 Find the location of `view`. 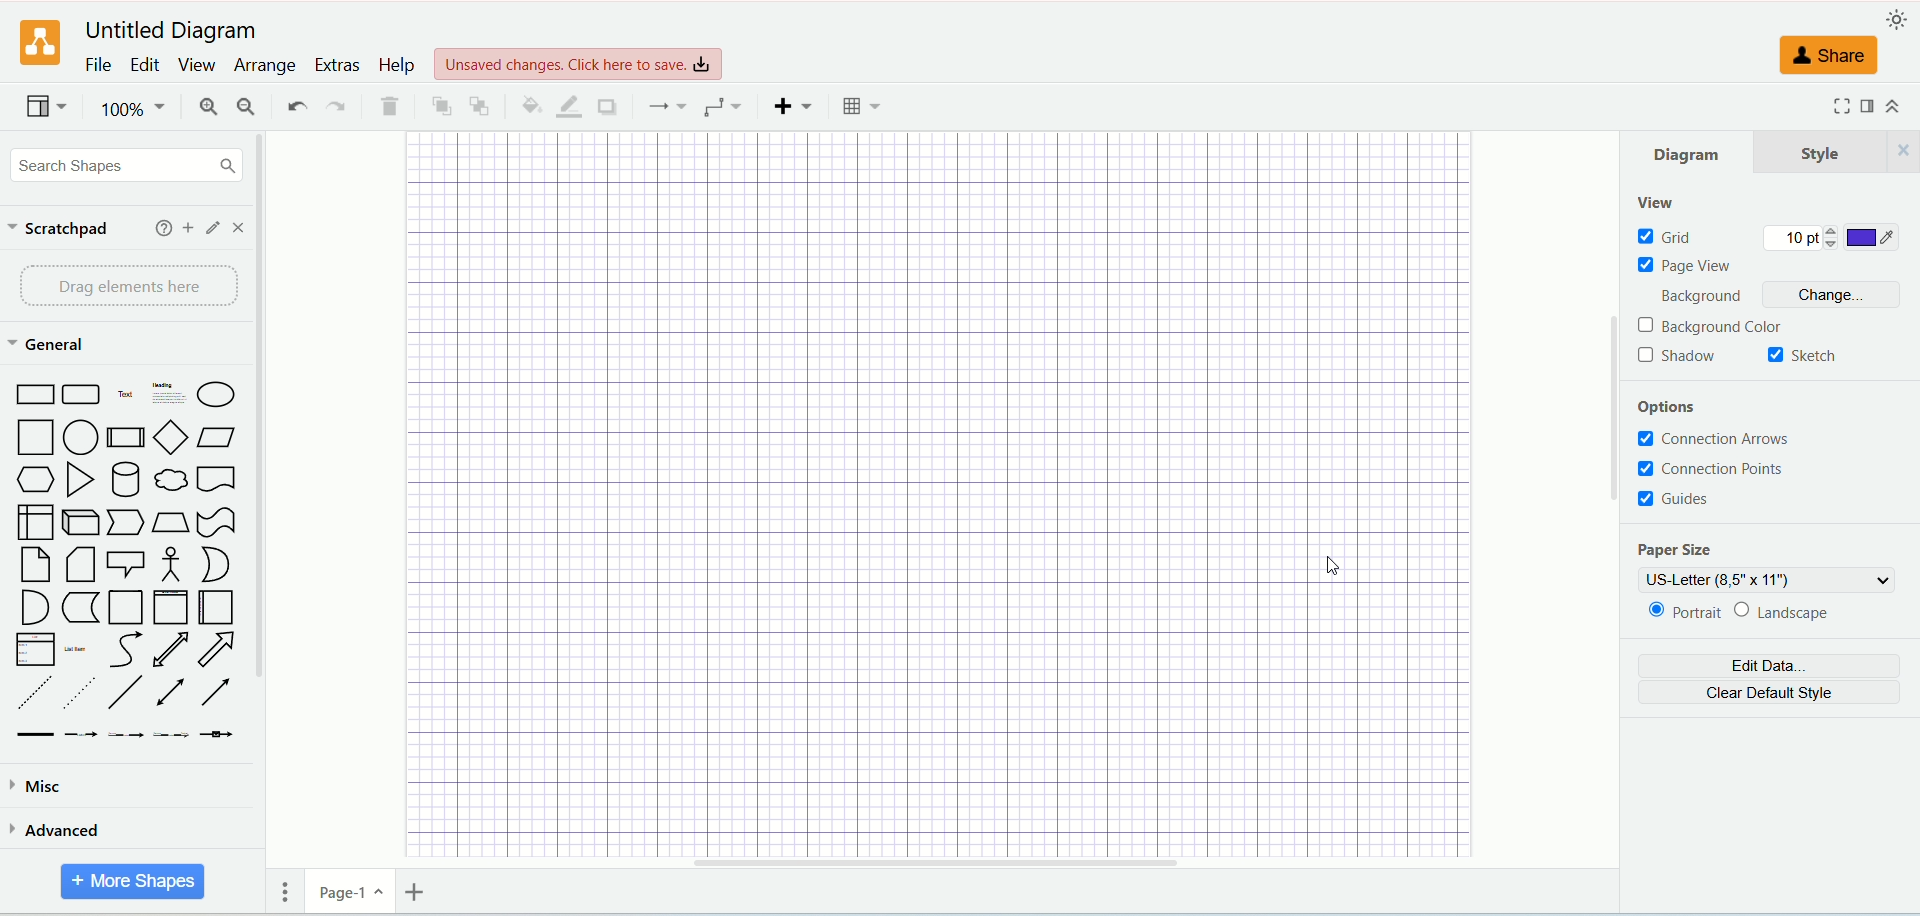

view is located at coordinates (1657, 203).